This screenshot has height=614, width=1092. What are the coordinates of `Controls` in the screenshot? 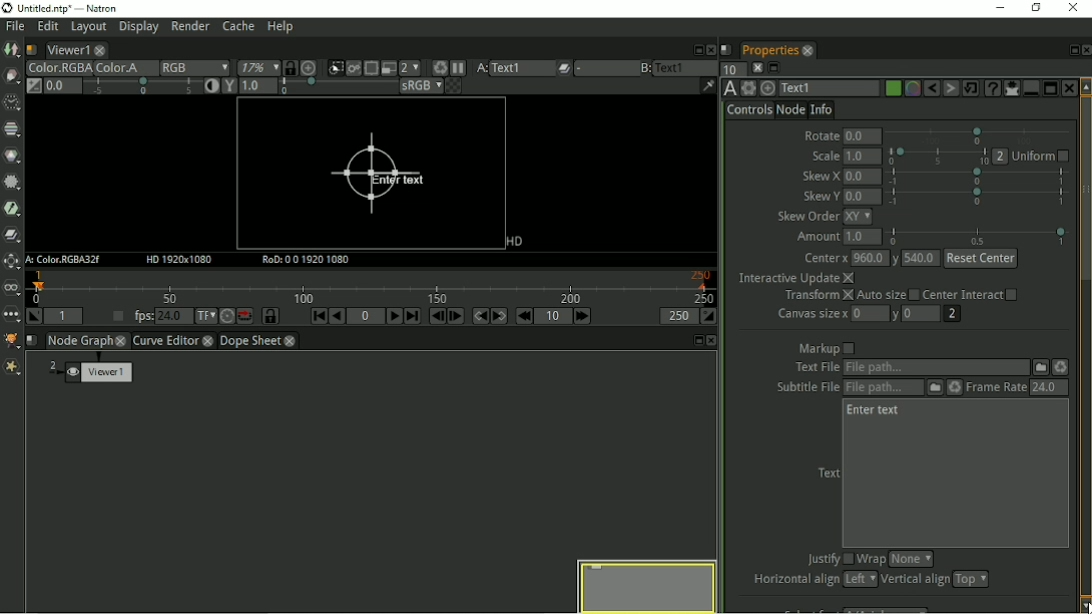 It's located at (747, 112).